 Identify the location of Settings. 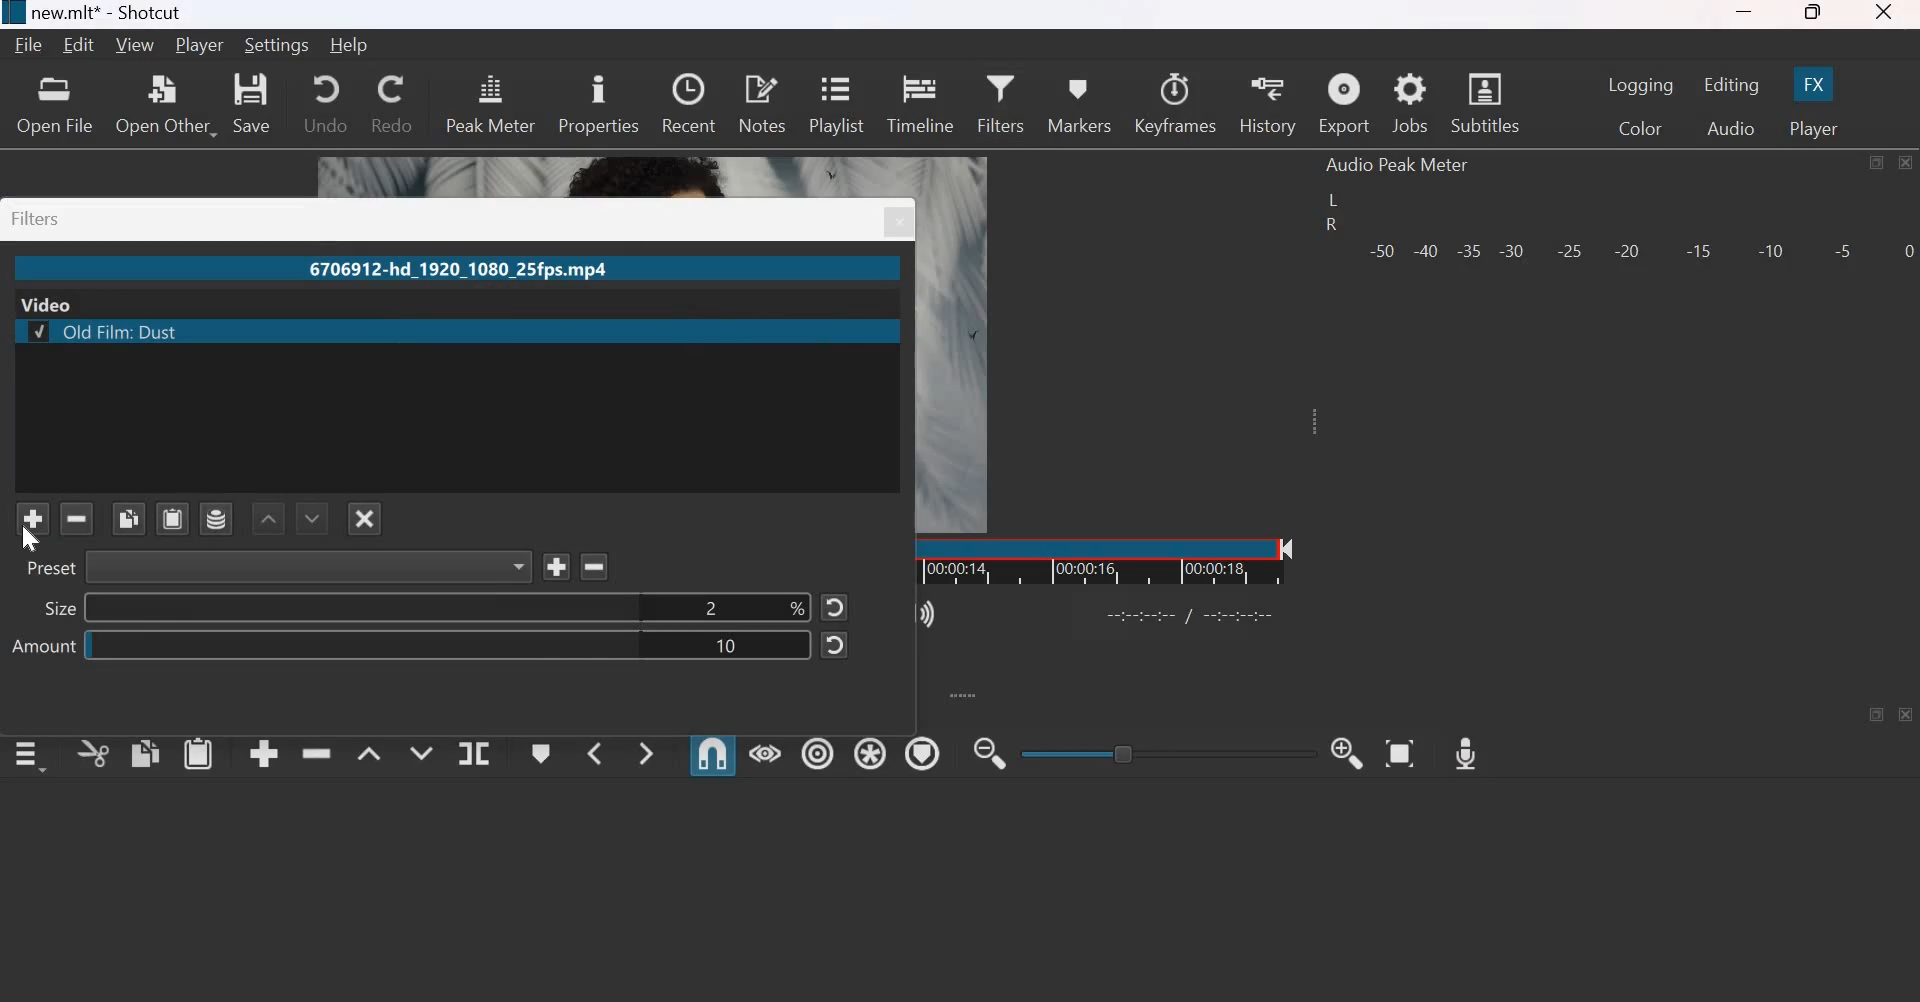
(279, 45).